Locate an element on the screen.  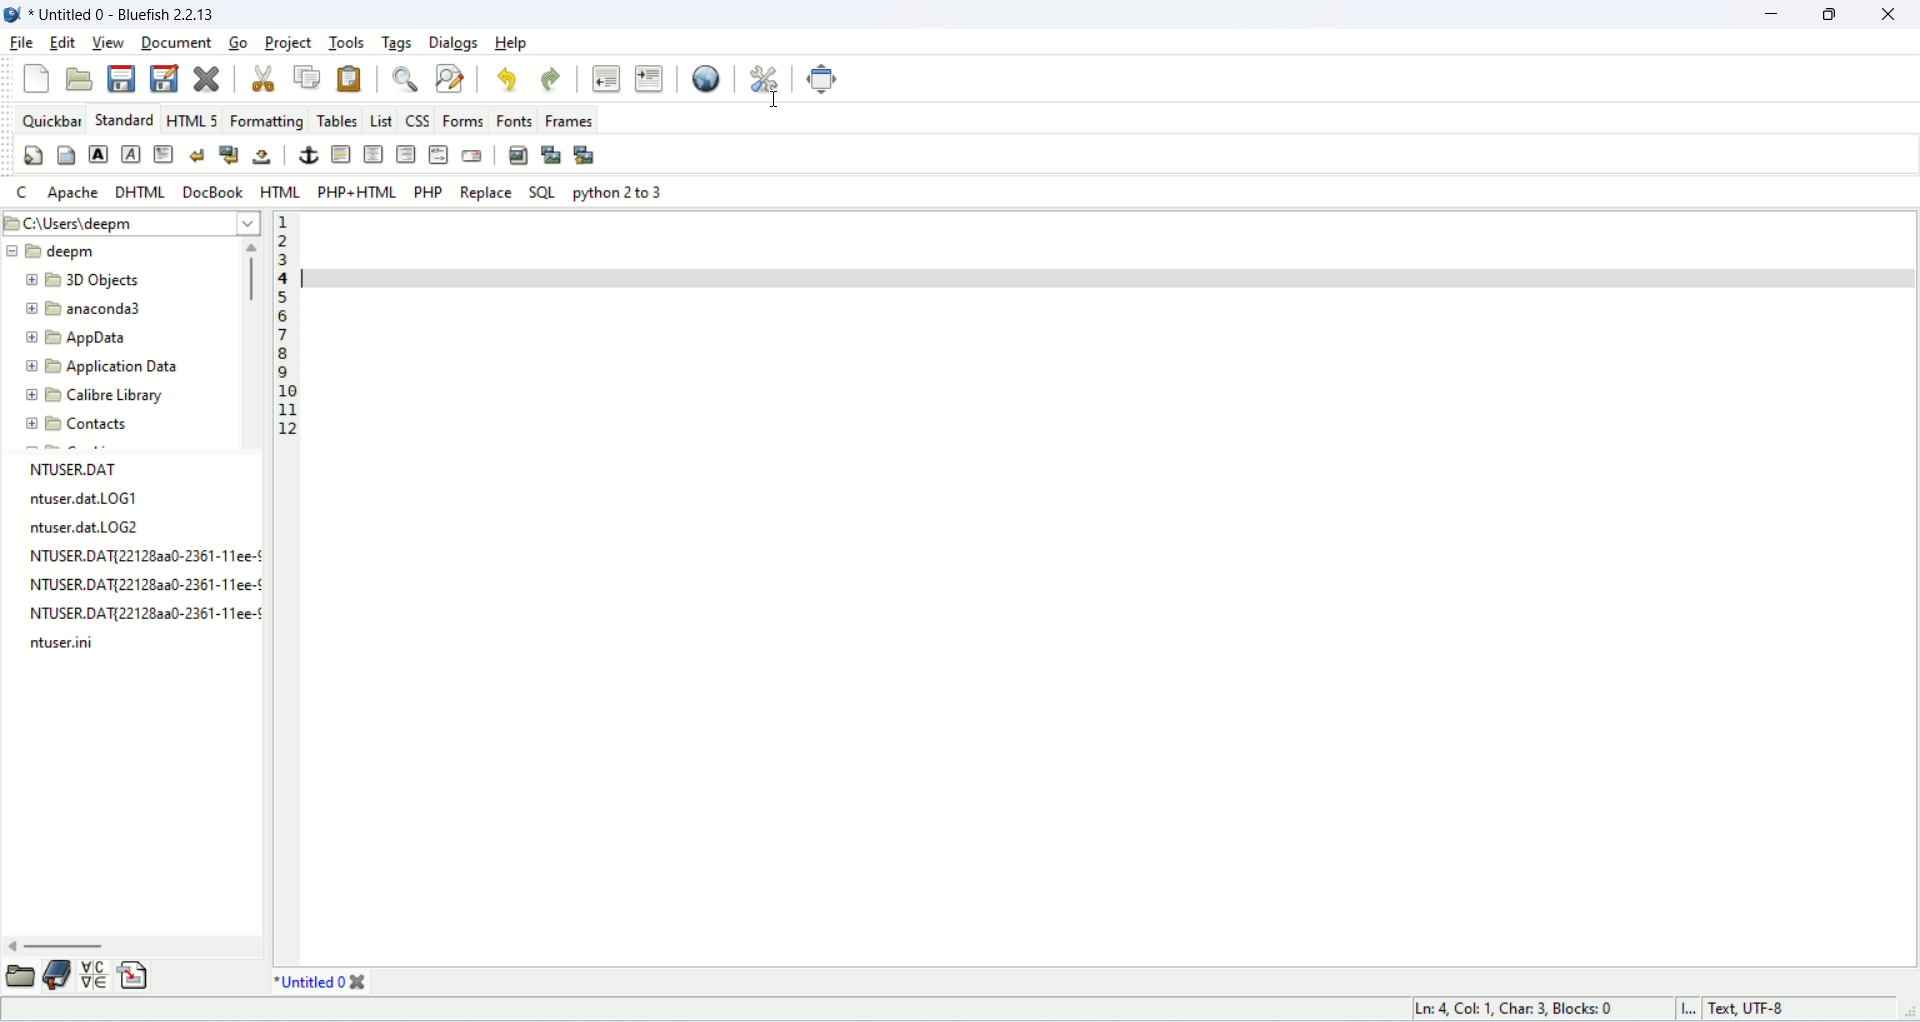
application data is located at coordinates (99, 368).